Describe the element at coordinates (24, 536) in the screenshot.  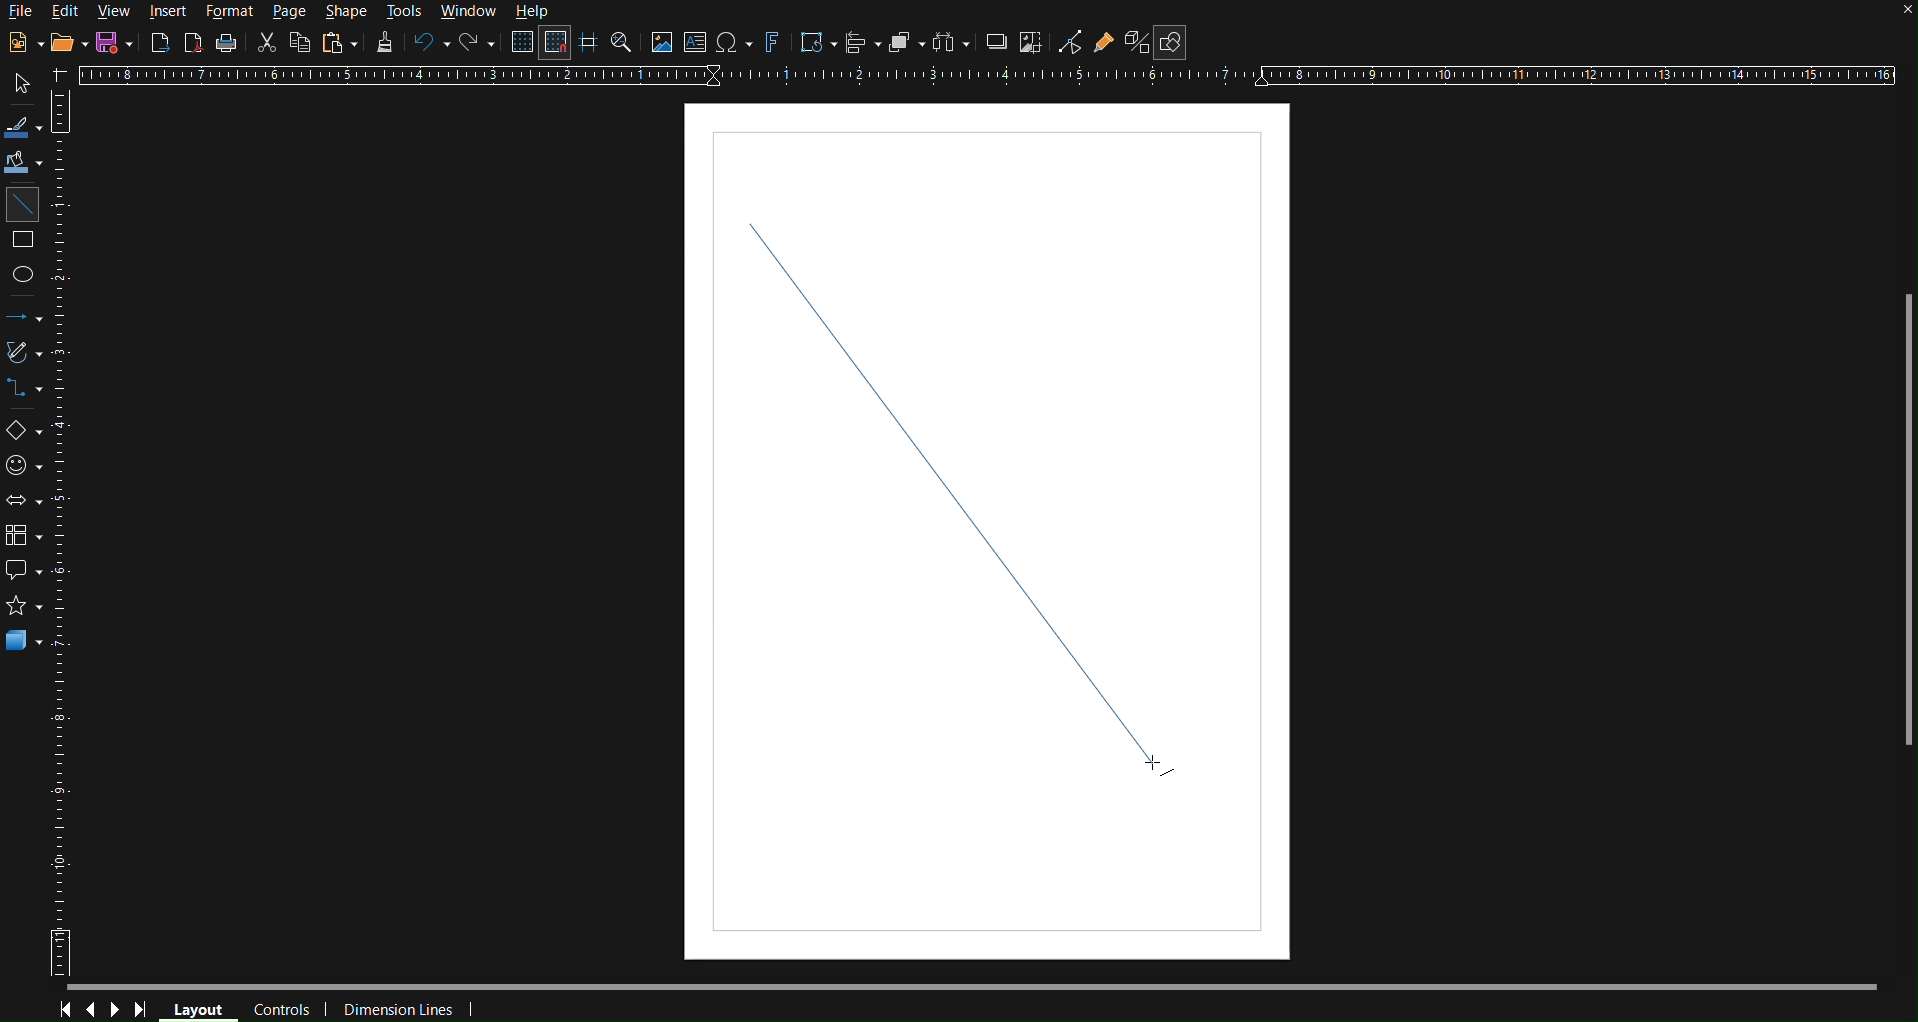
I see `Flowcharts` at that location.